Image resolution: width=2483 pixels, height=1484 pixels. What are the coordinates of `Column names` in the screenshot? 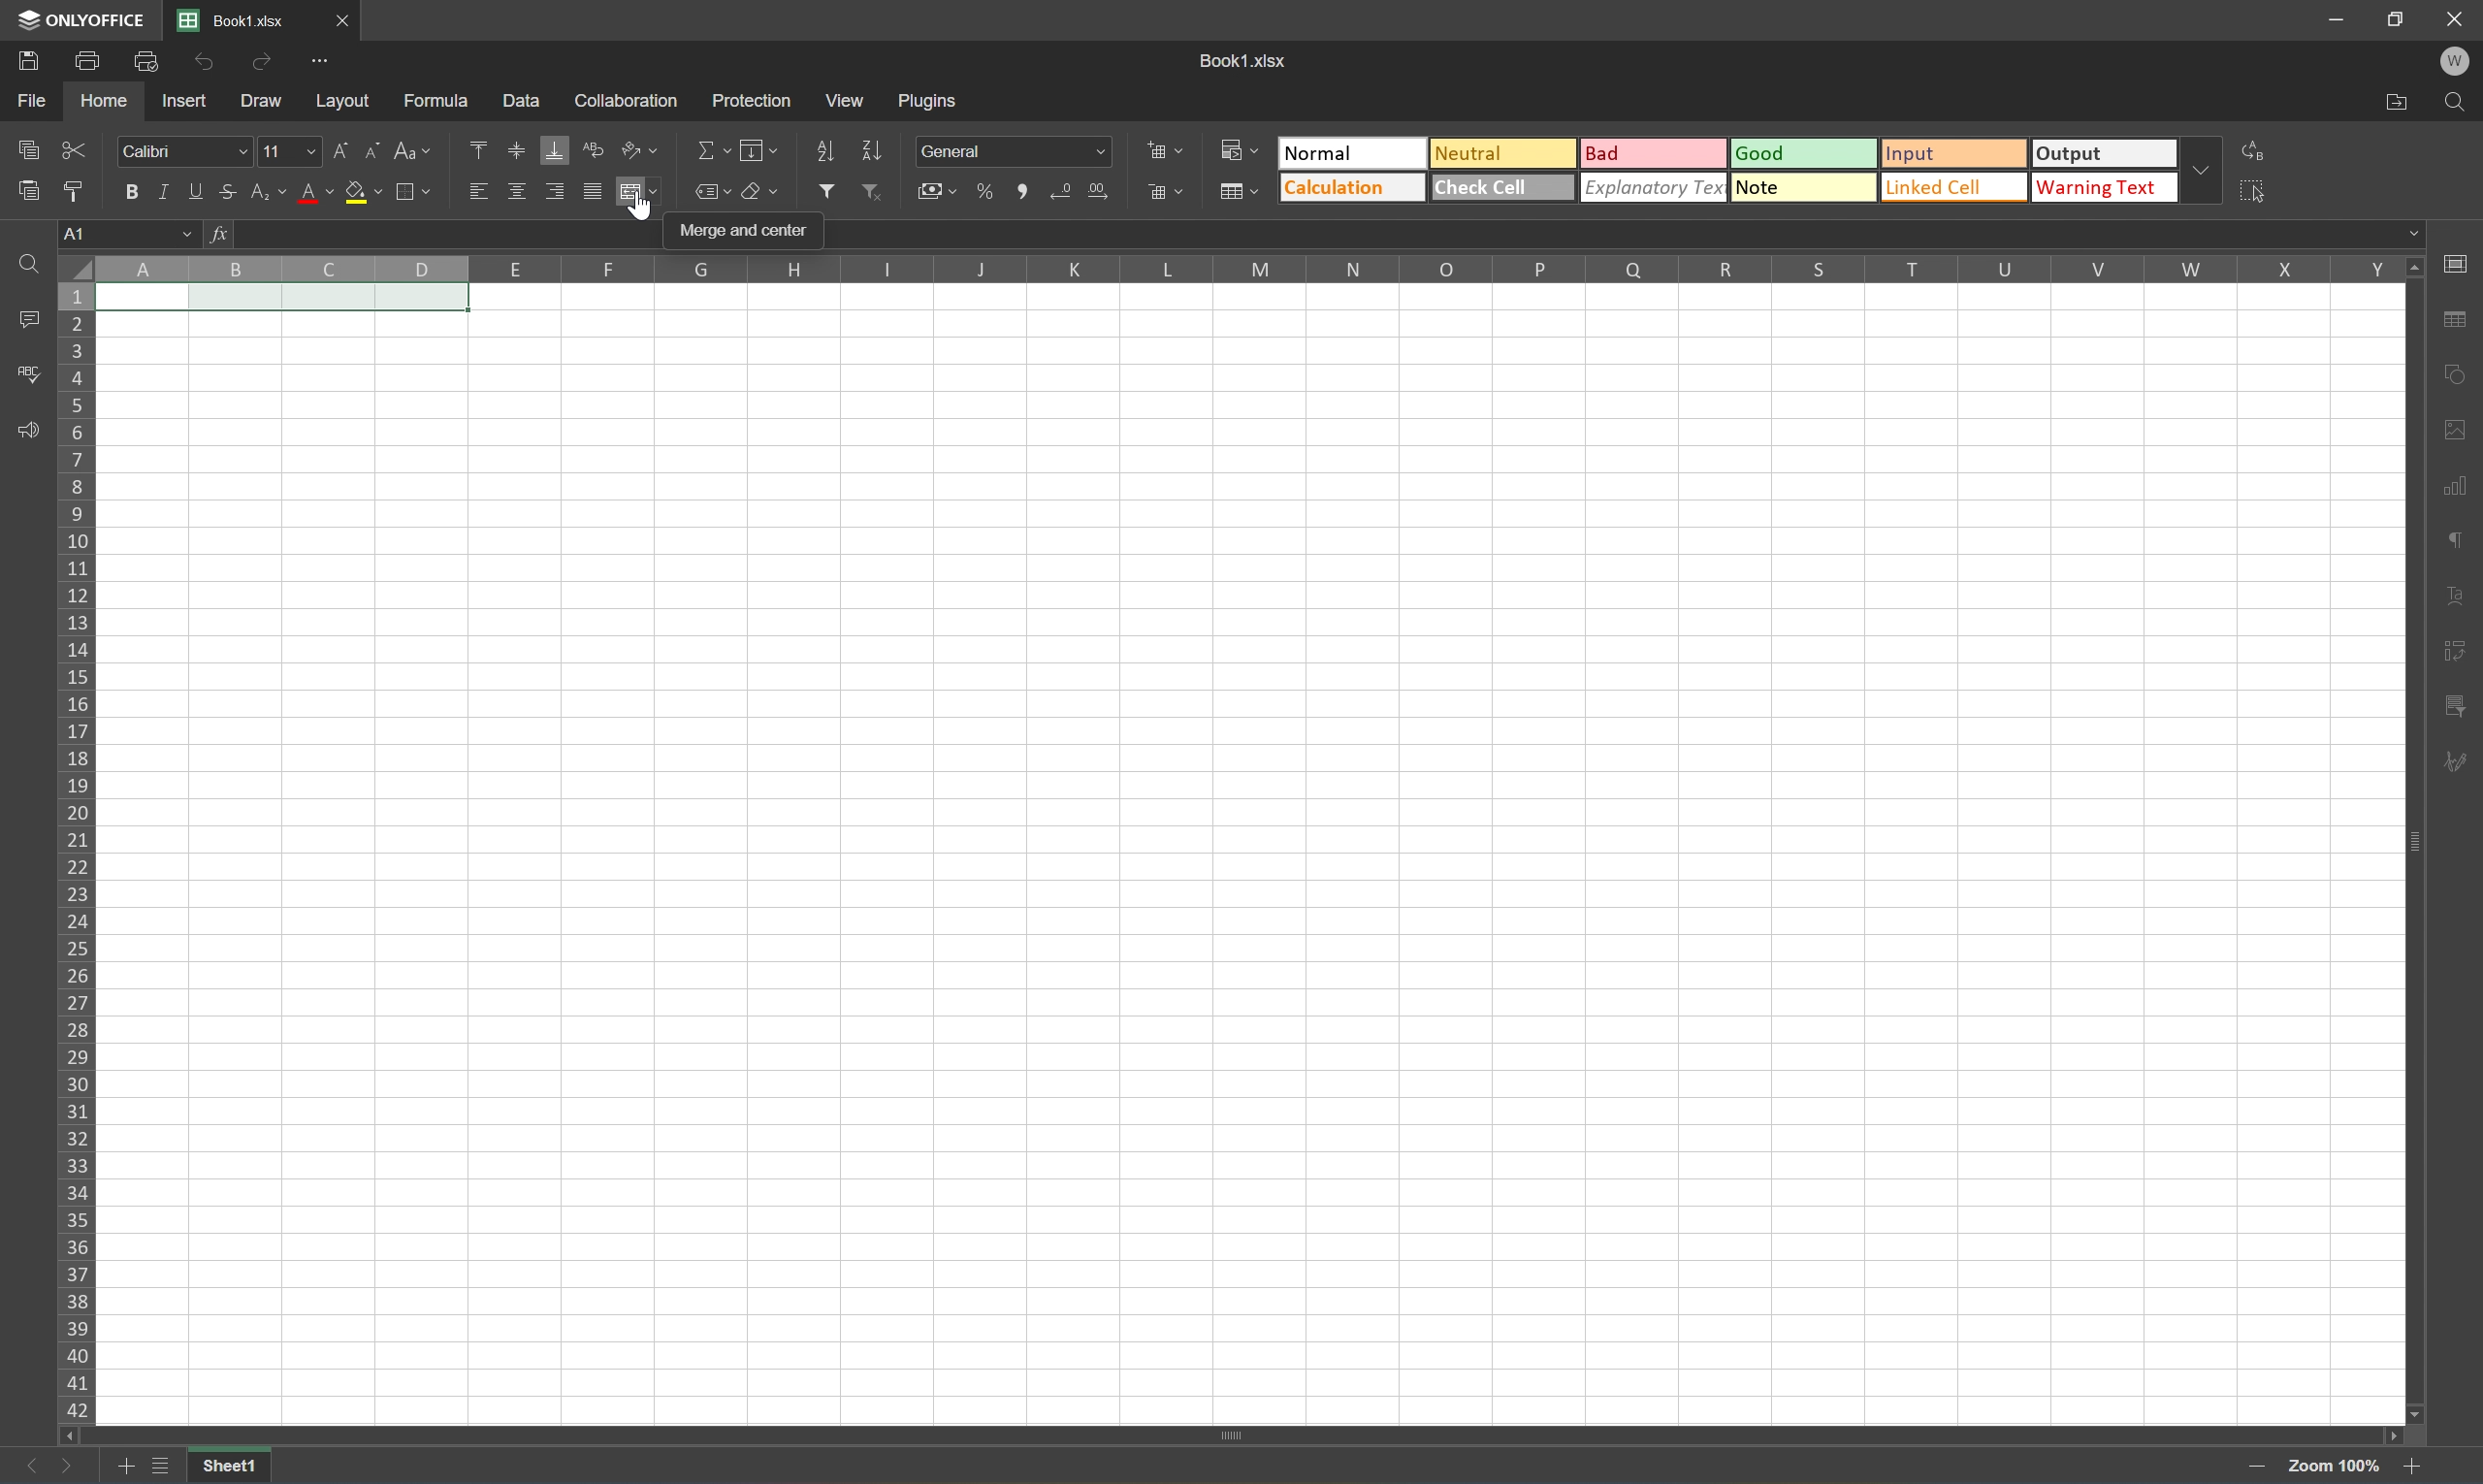 It's located at (1250, 271).